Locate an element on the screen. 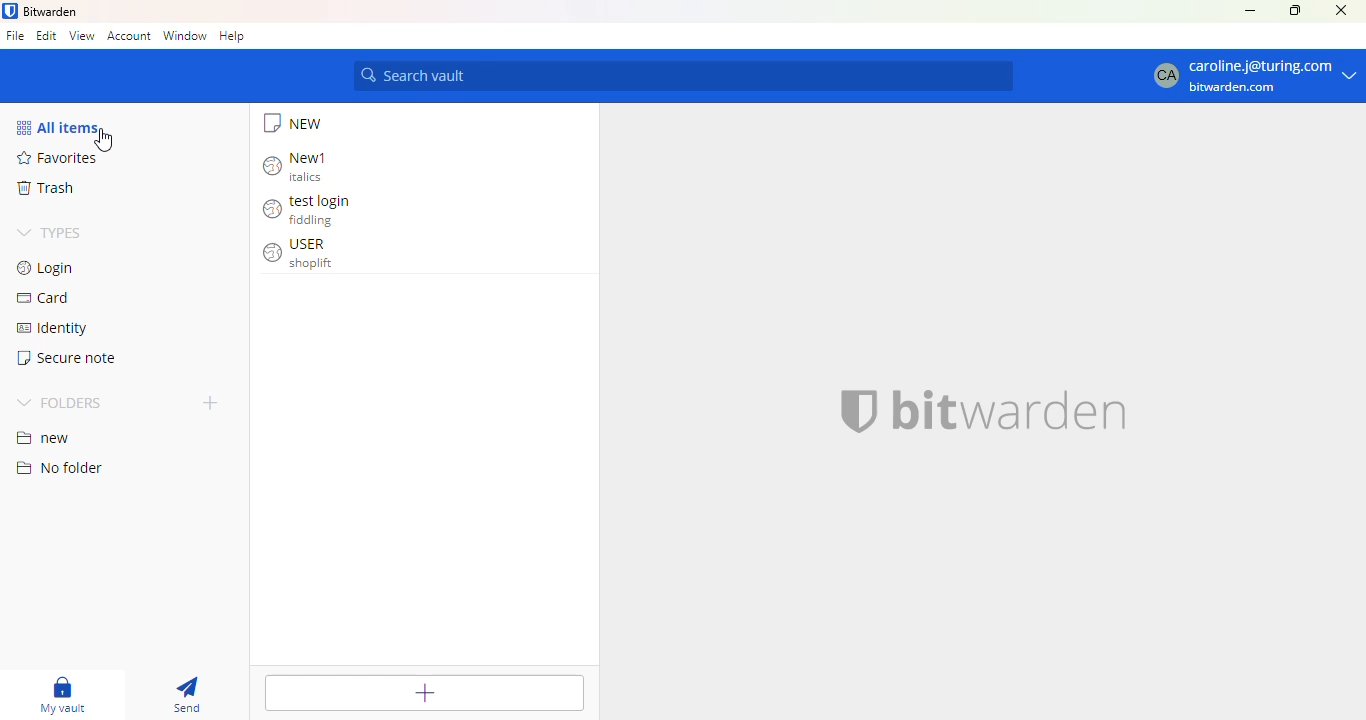  send is located at coordinates (186, 693).